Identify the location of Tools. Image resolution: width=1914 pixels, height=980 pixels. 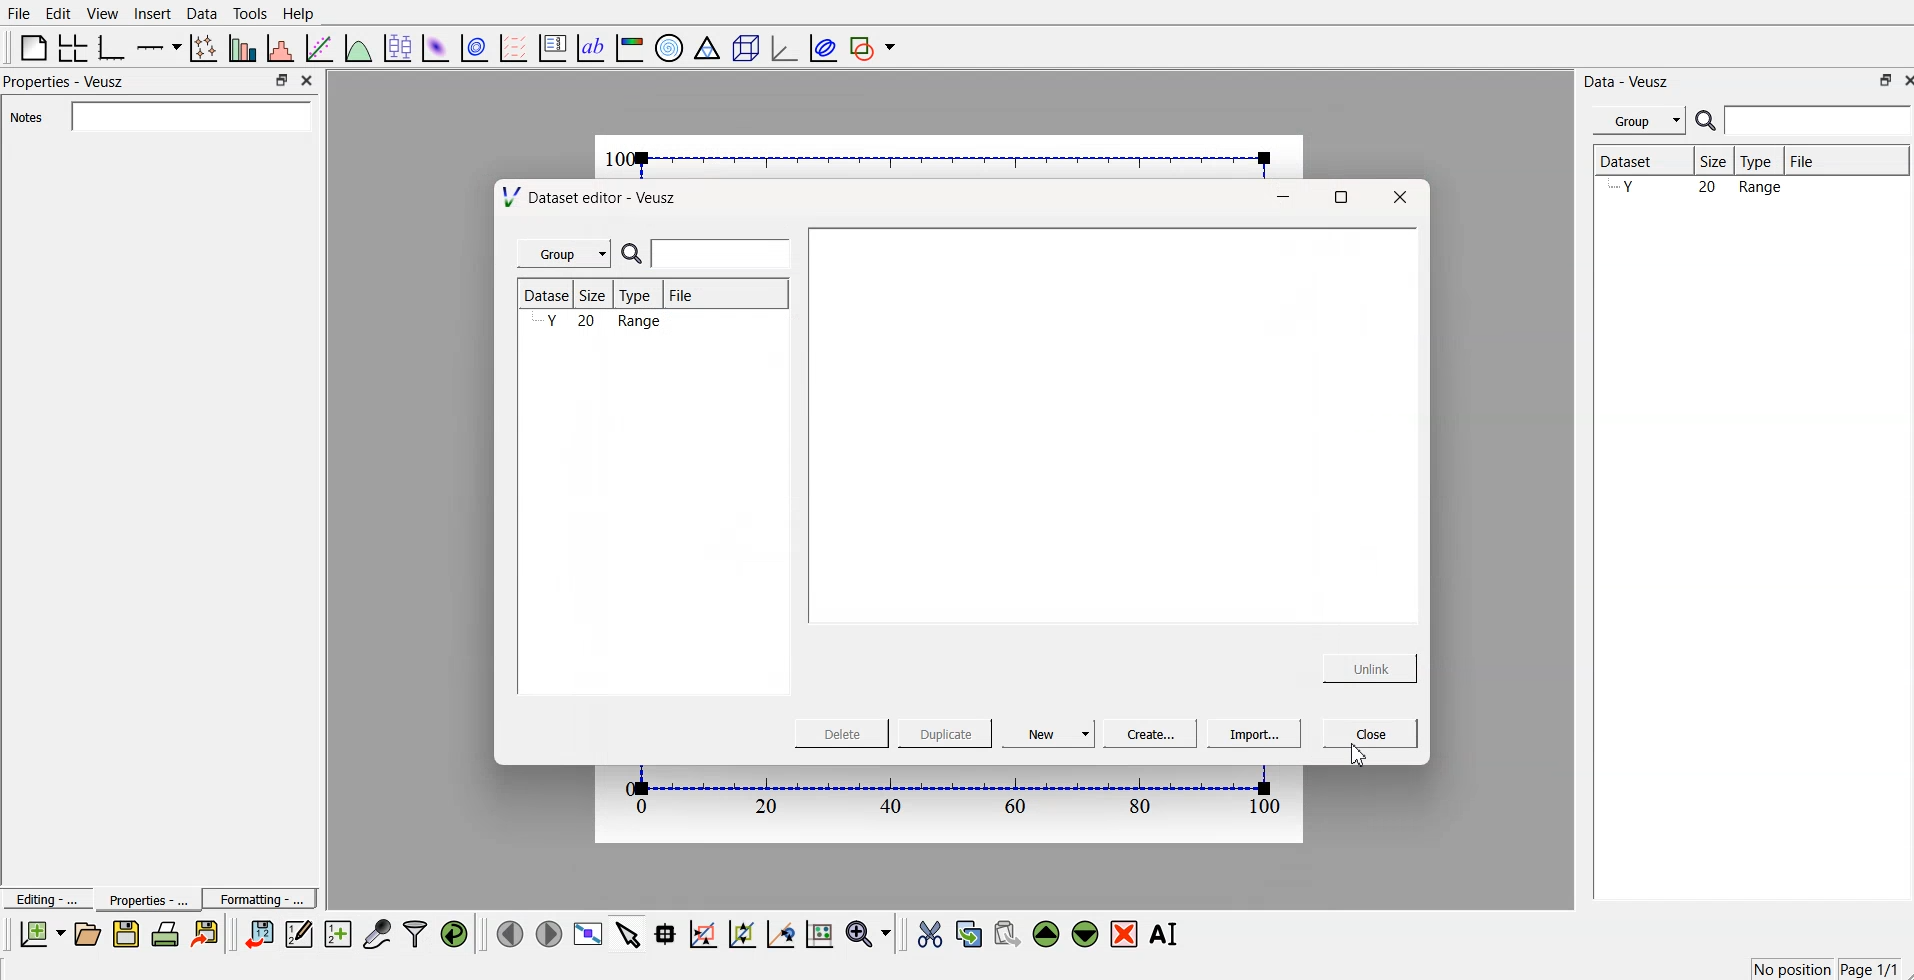
(251, 14).